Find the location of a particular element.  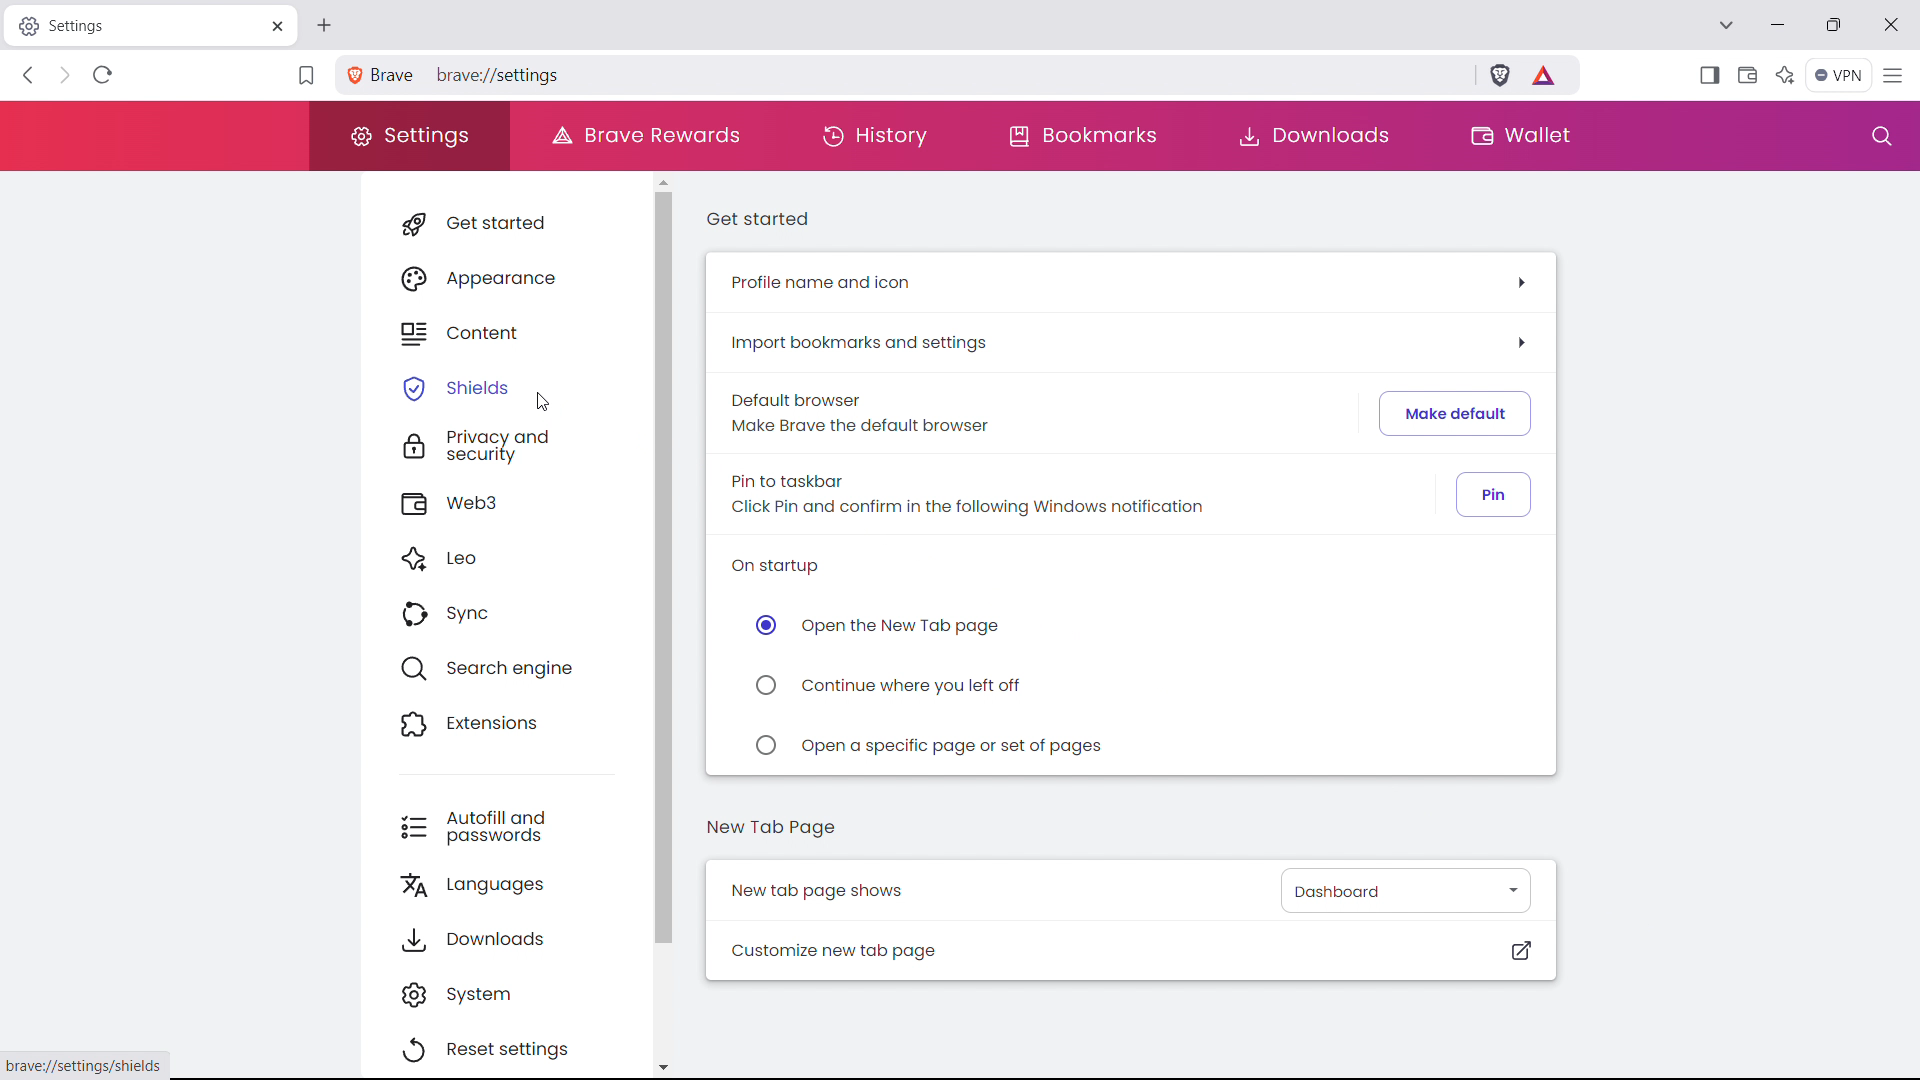

downloads is located at coordinates (1318, 137).